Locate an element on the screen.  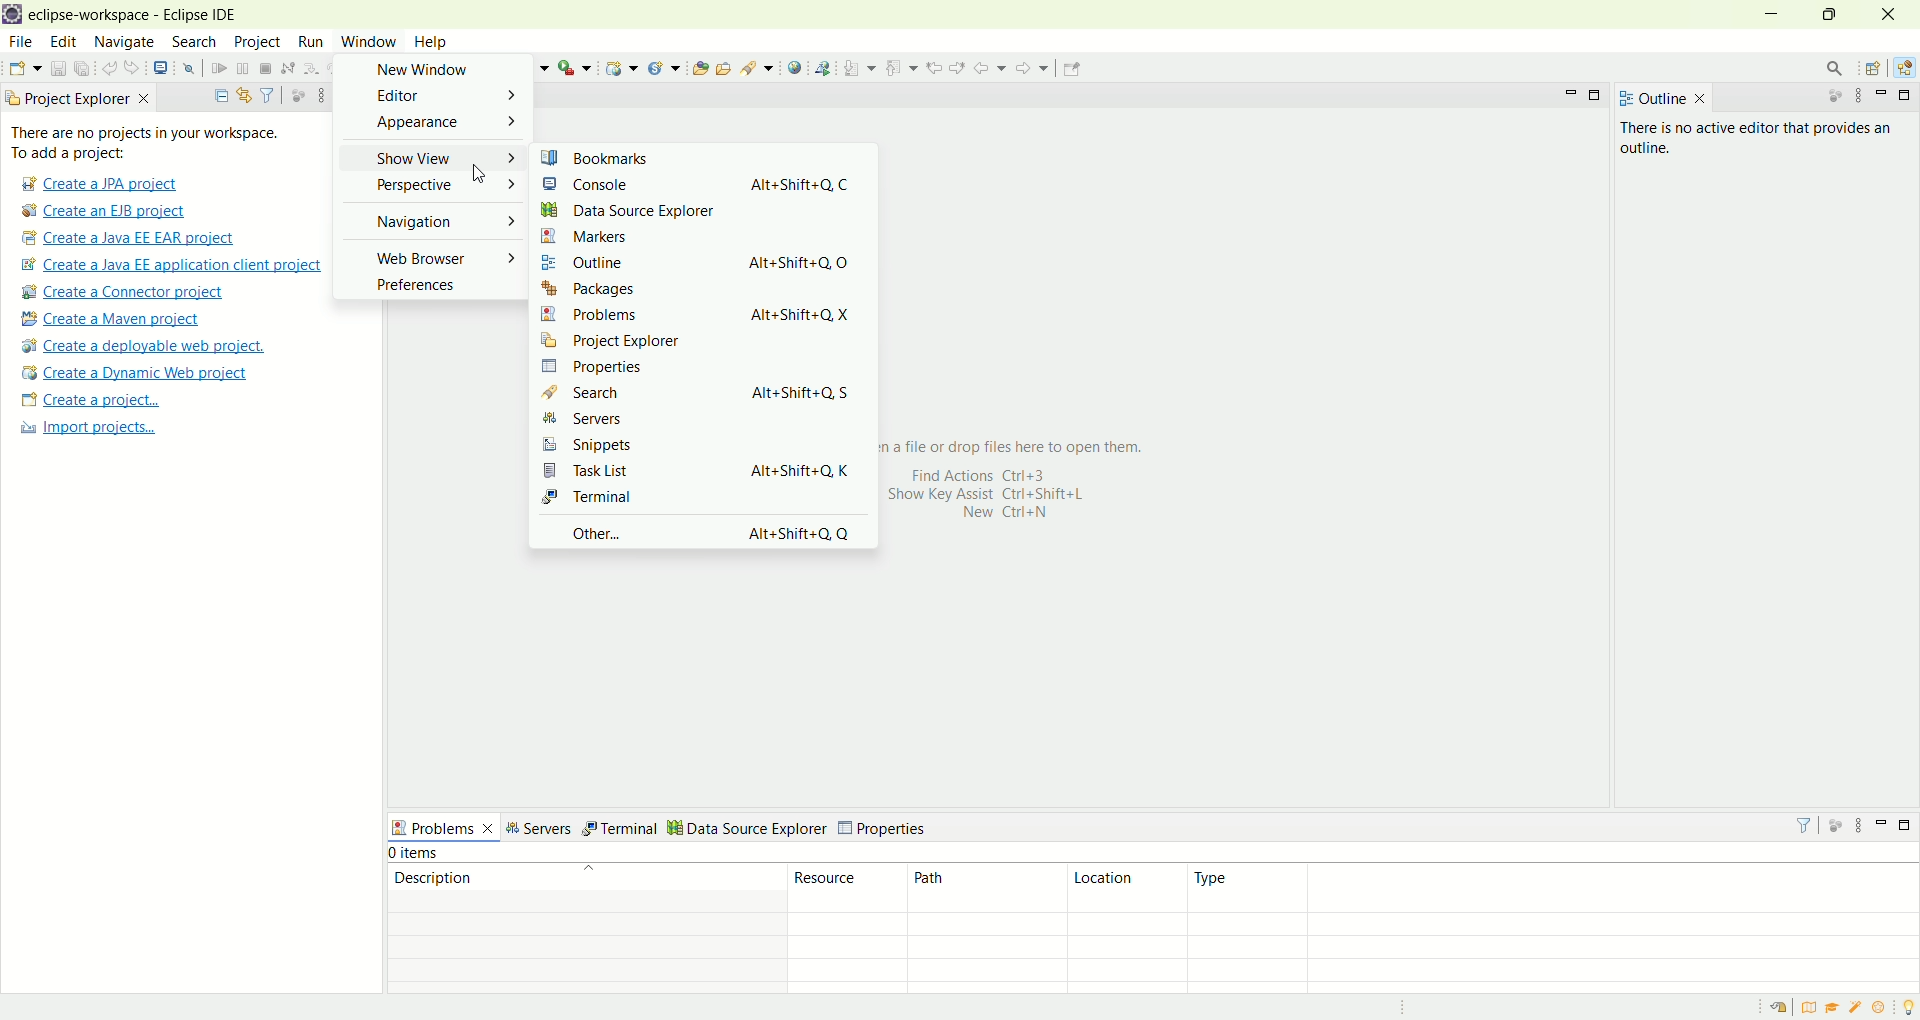
servers is located at coordinates (628, 418).